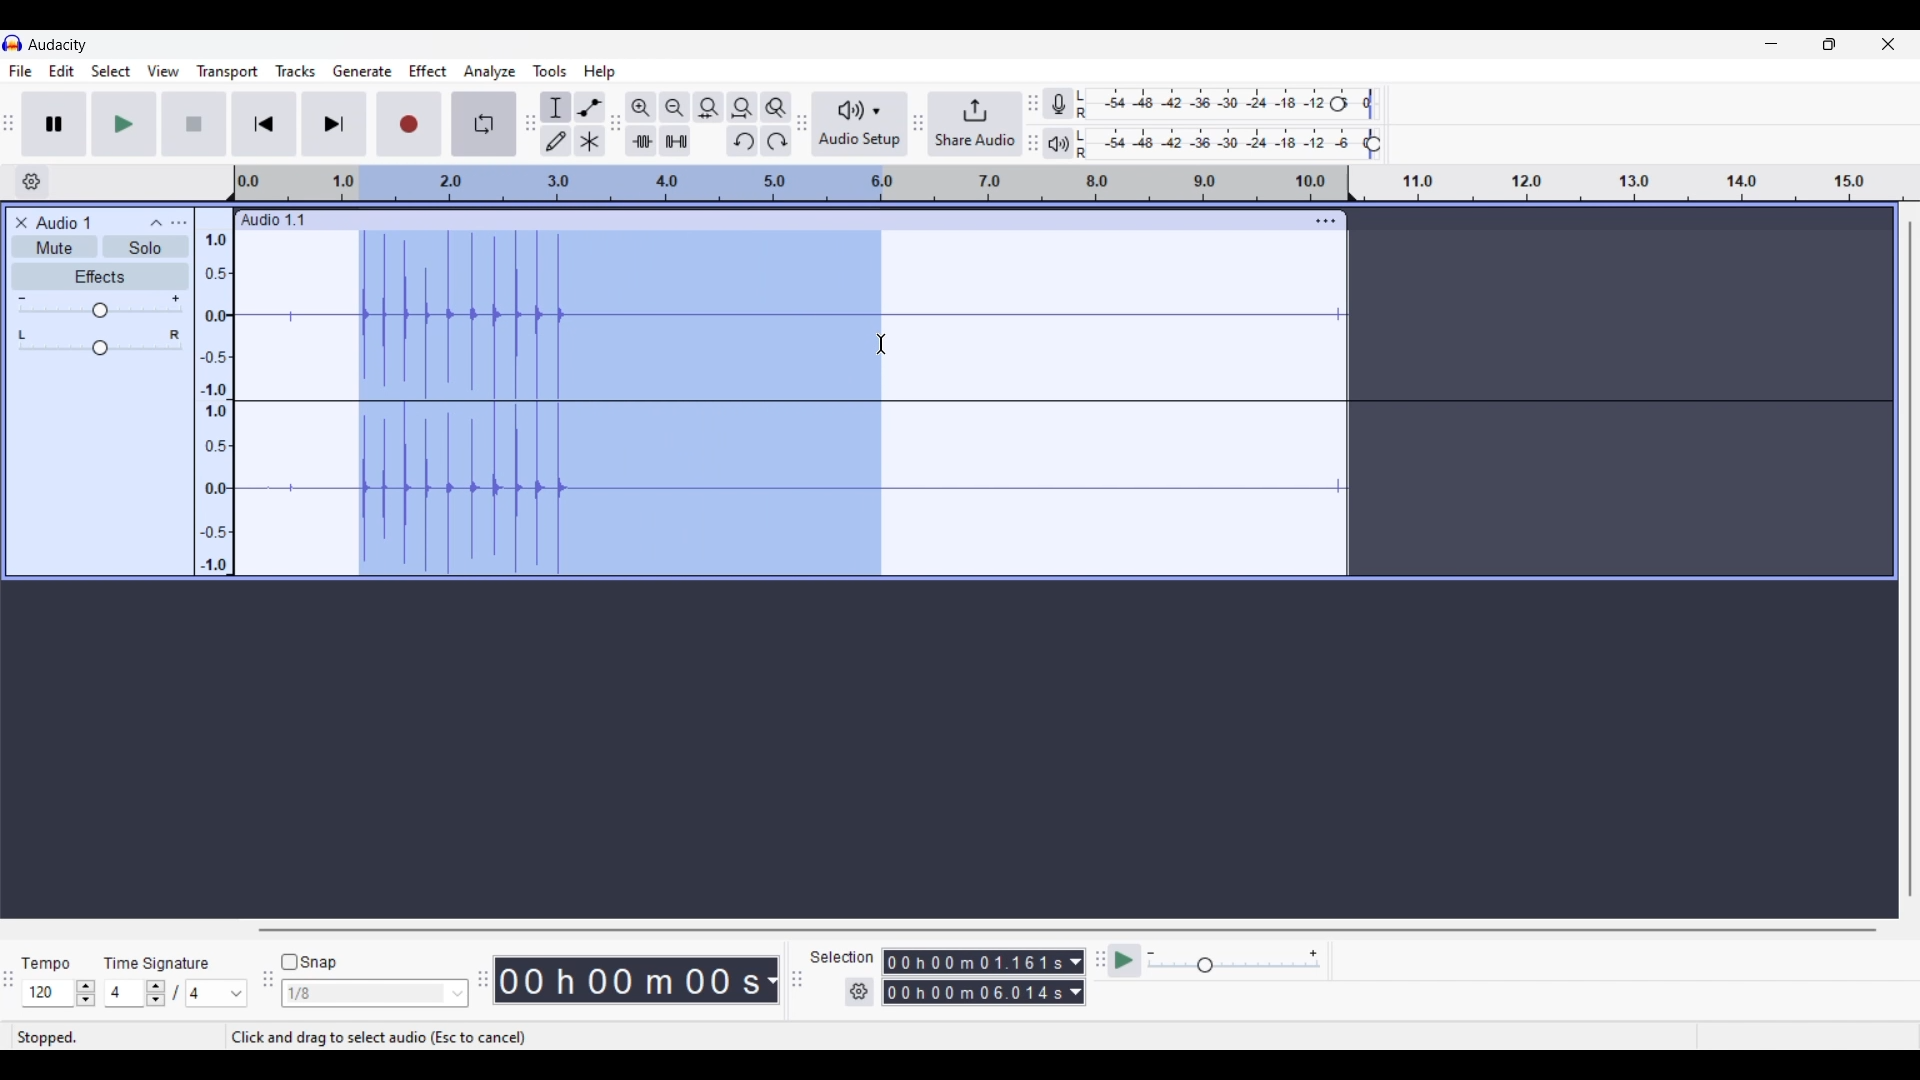 This screenshot has width=1920, height=1080. What do you see at coordinates (410, 123) in the screenshot?
I see `Record/Record new track` at bounding box center [410, 123].